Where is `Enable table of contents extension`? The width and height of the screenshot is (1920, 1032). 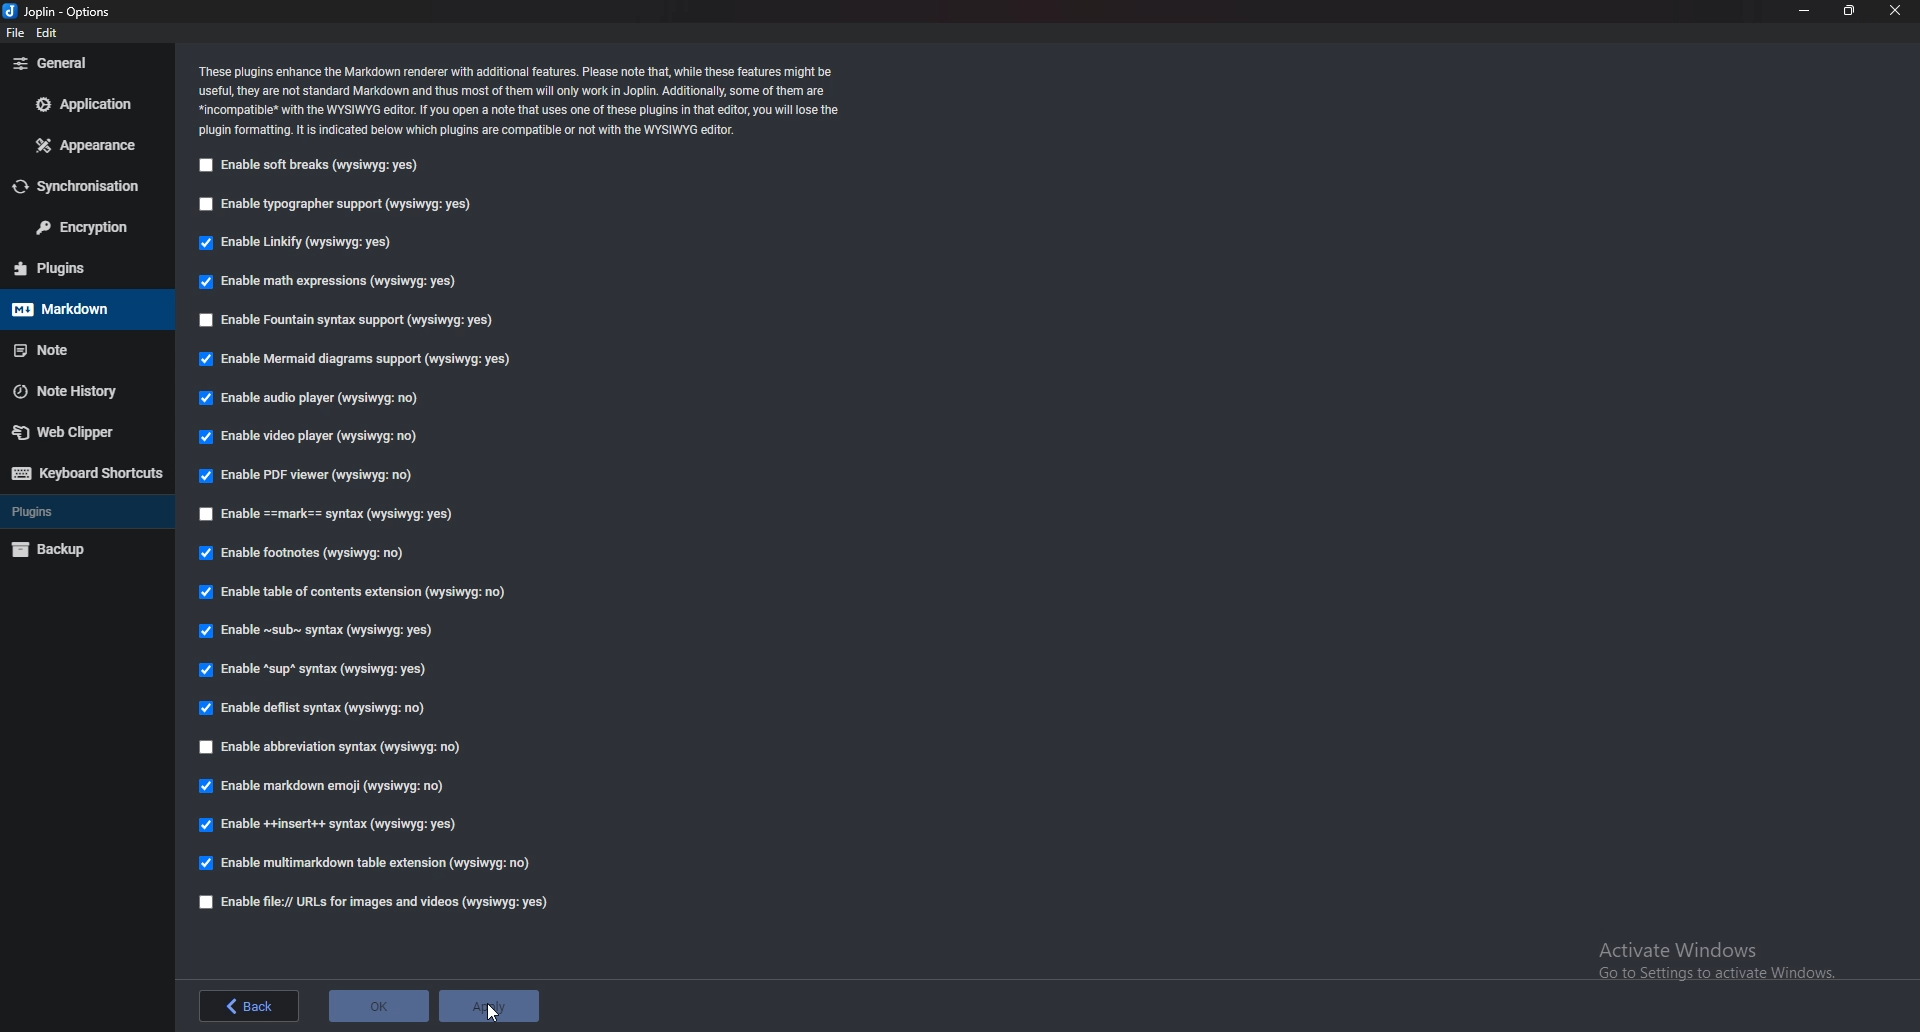 Enable table of contents extension is located at coordinates (357, 591).